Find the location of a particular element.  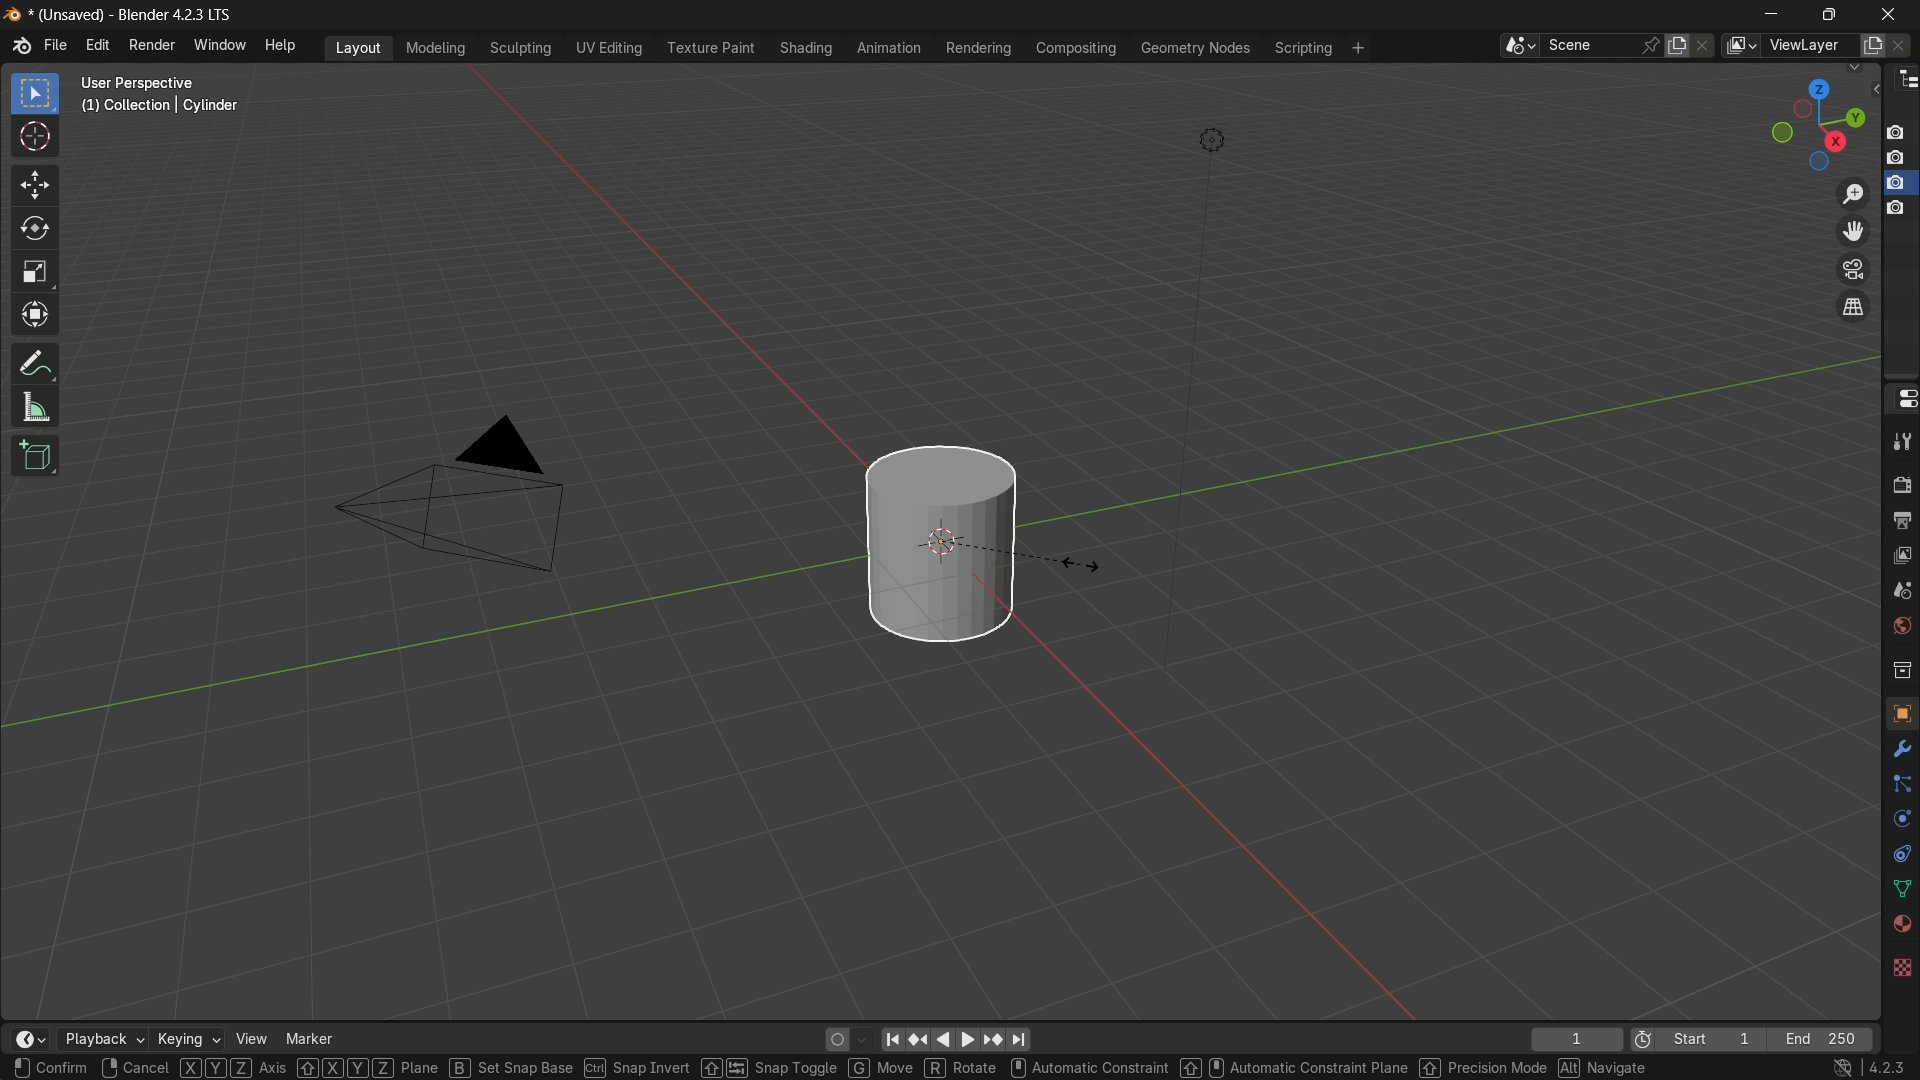

view is located at coordinates (251, 1039).